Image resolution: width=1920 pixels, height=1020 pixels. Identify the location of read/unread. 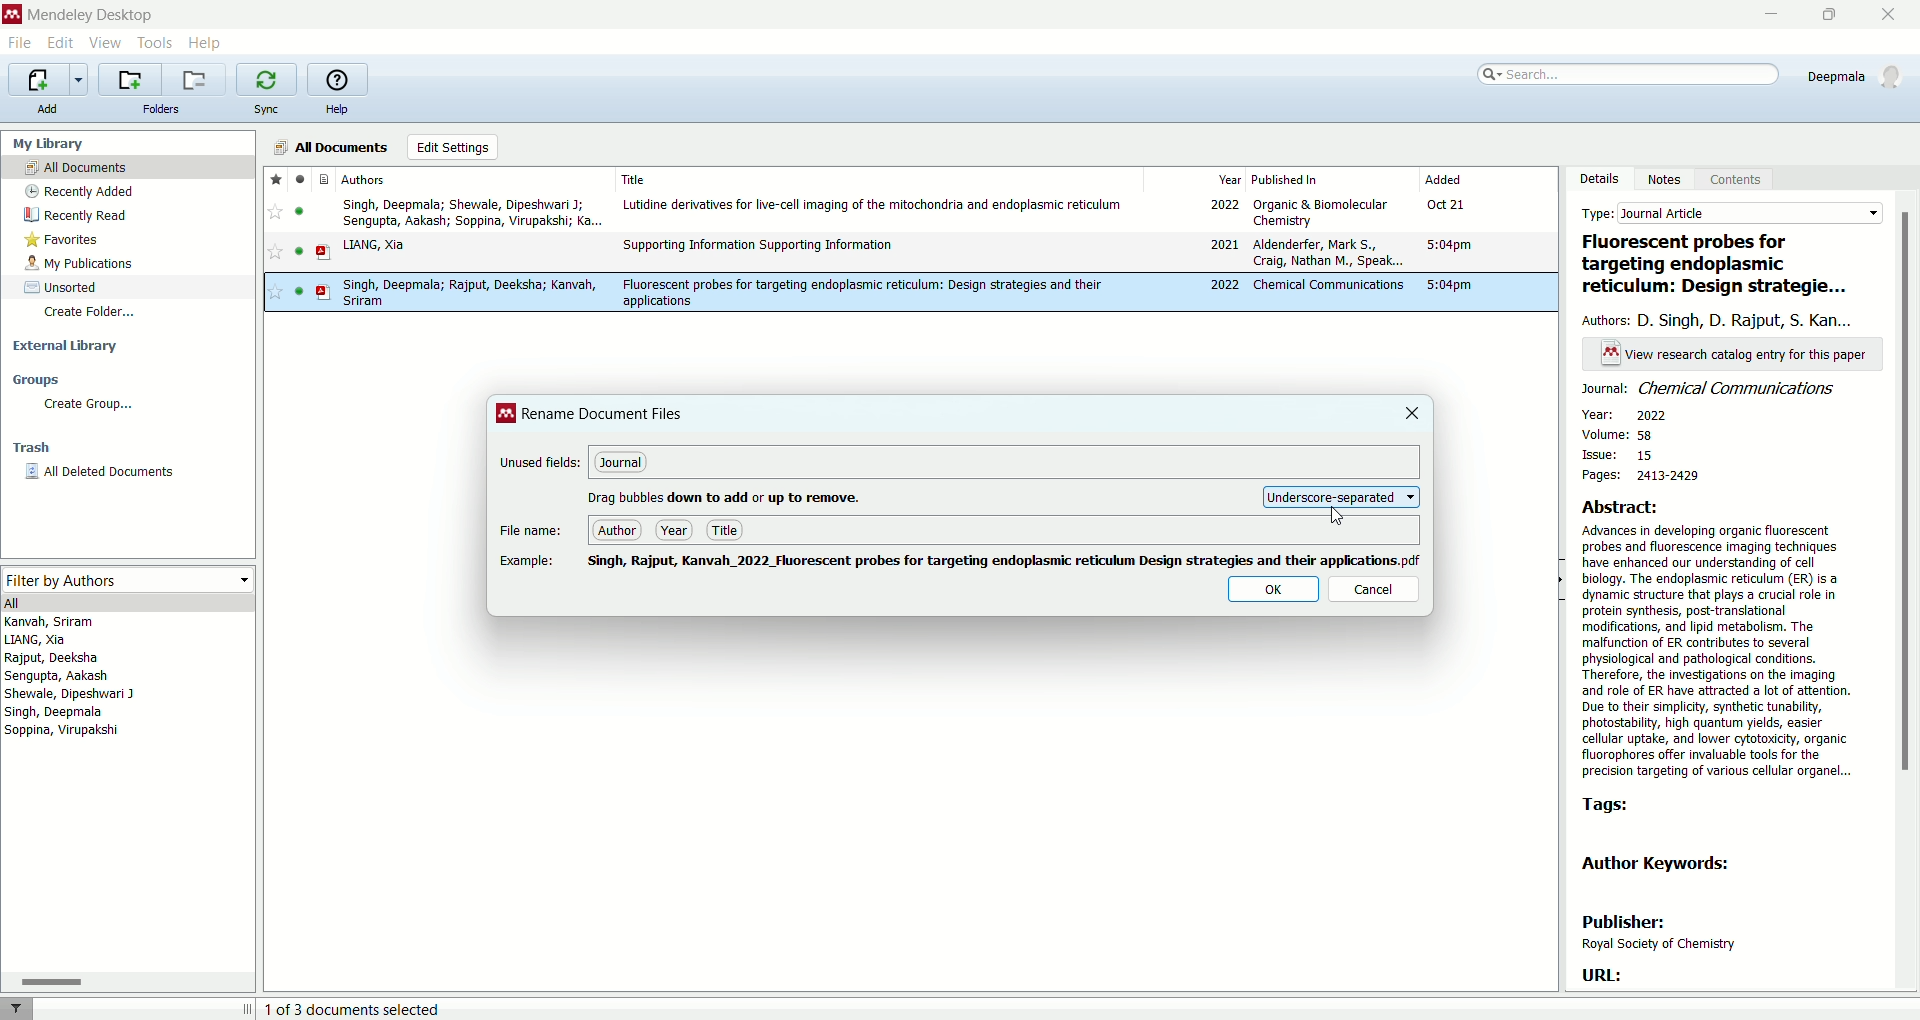
(299, 211).